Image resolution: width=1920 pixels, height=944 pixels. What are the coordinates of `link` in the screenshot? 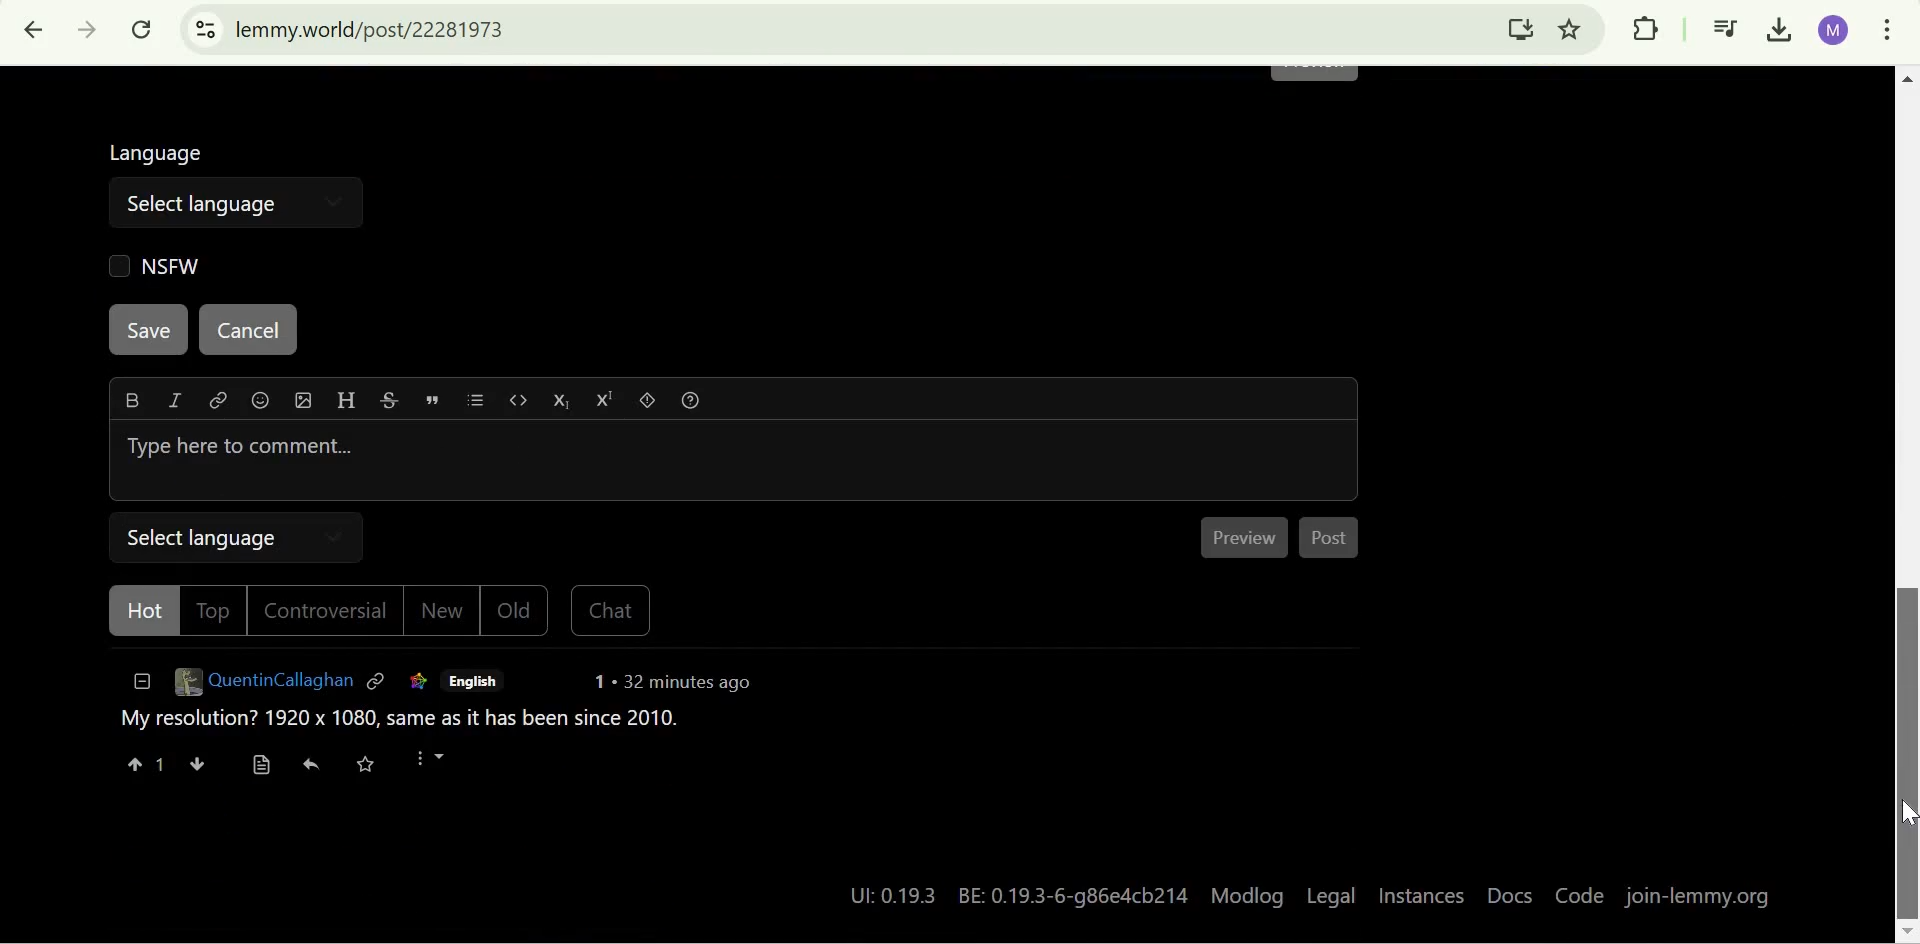 It's located at (216, 404).